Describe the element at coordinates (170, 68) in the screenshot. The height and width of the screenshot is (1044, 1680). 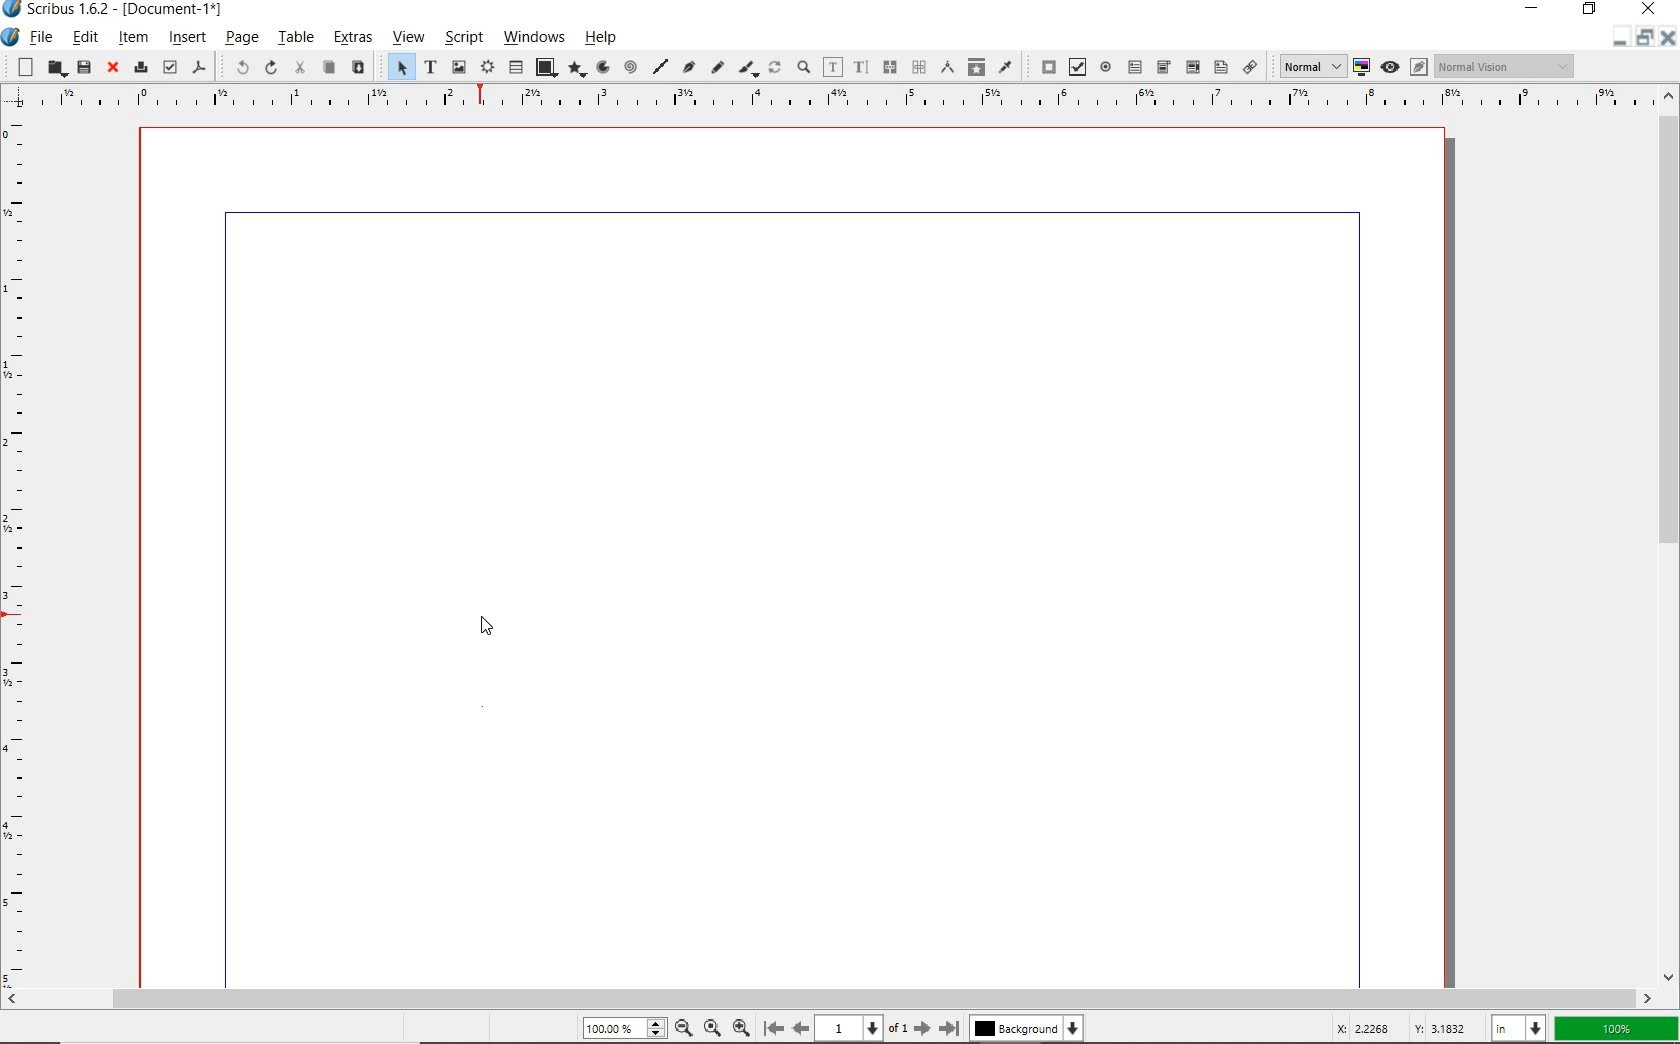
I see `preflight verifier` at that location.